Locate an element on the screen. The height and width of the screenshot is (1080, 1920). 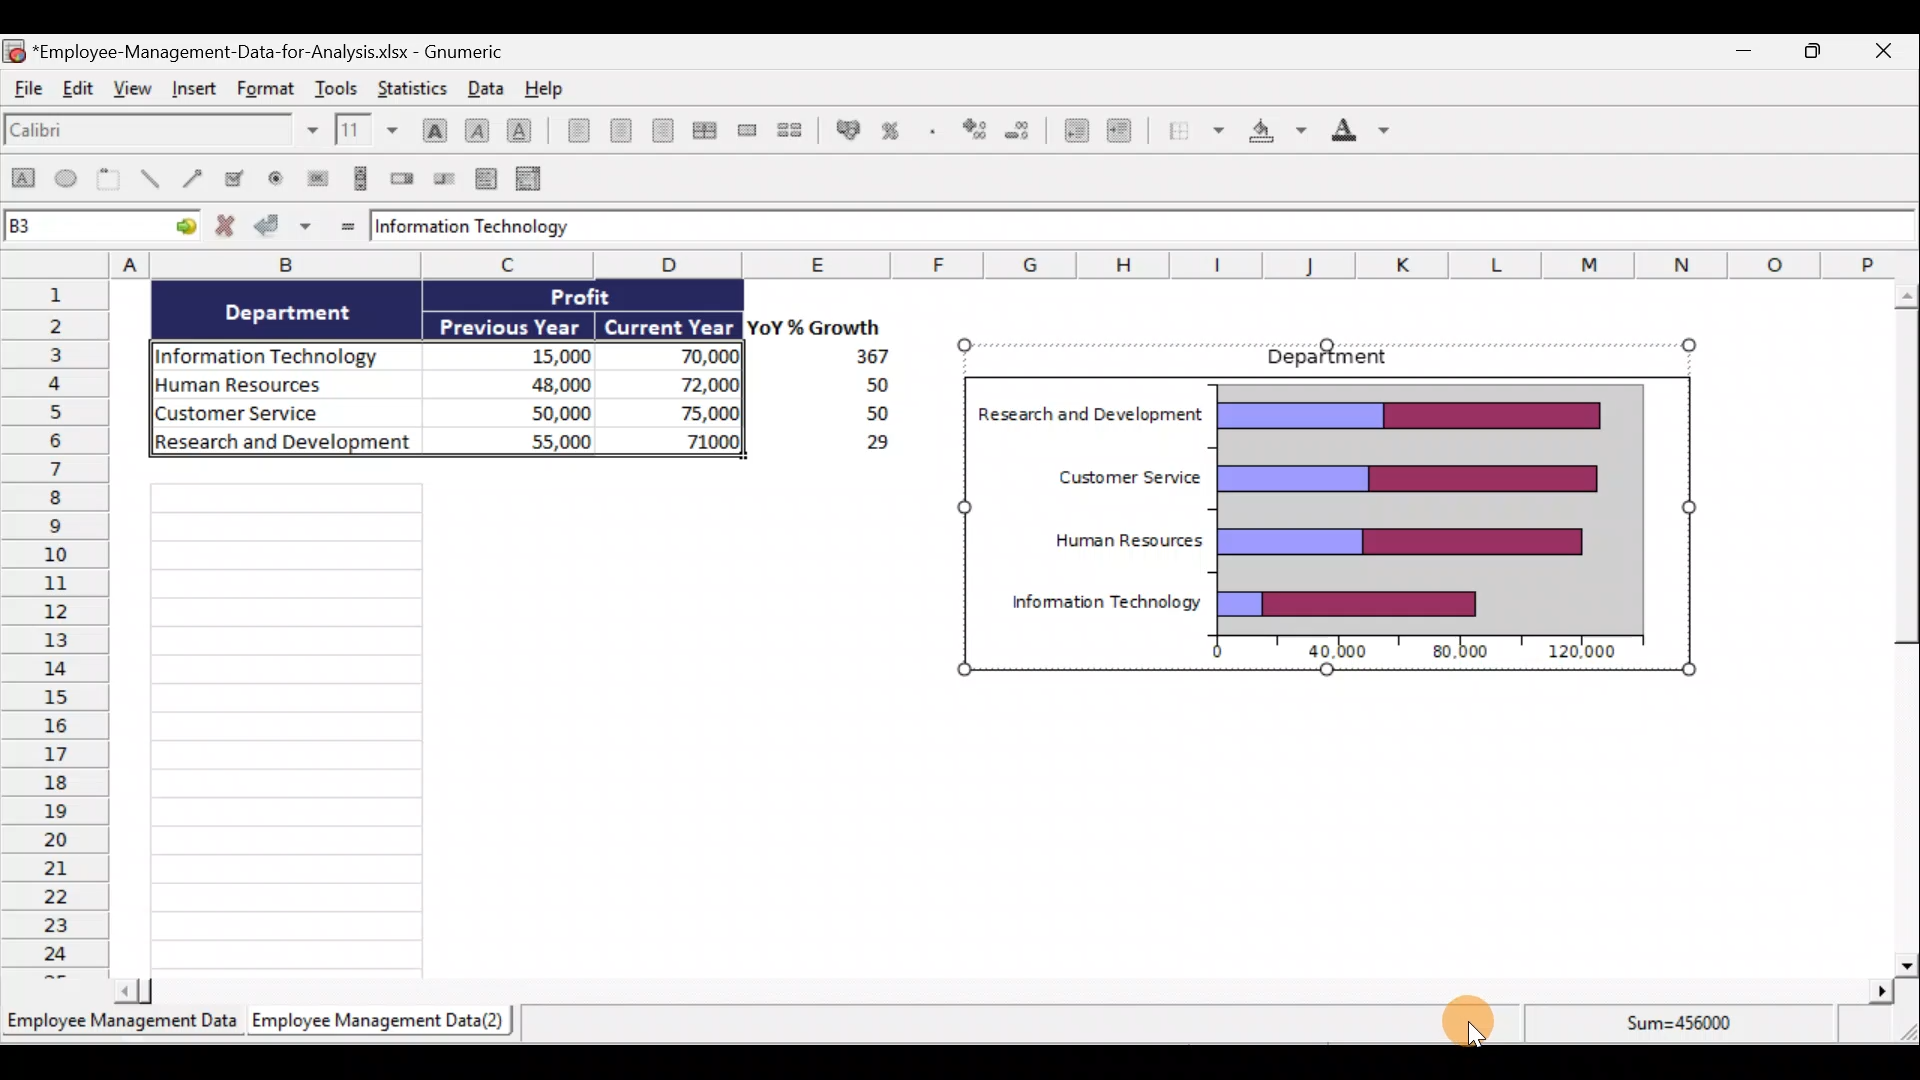
Create a checkbox is located at coordinates (235, 177).